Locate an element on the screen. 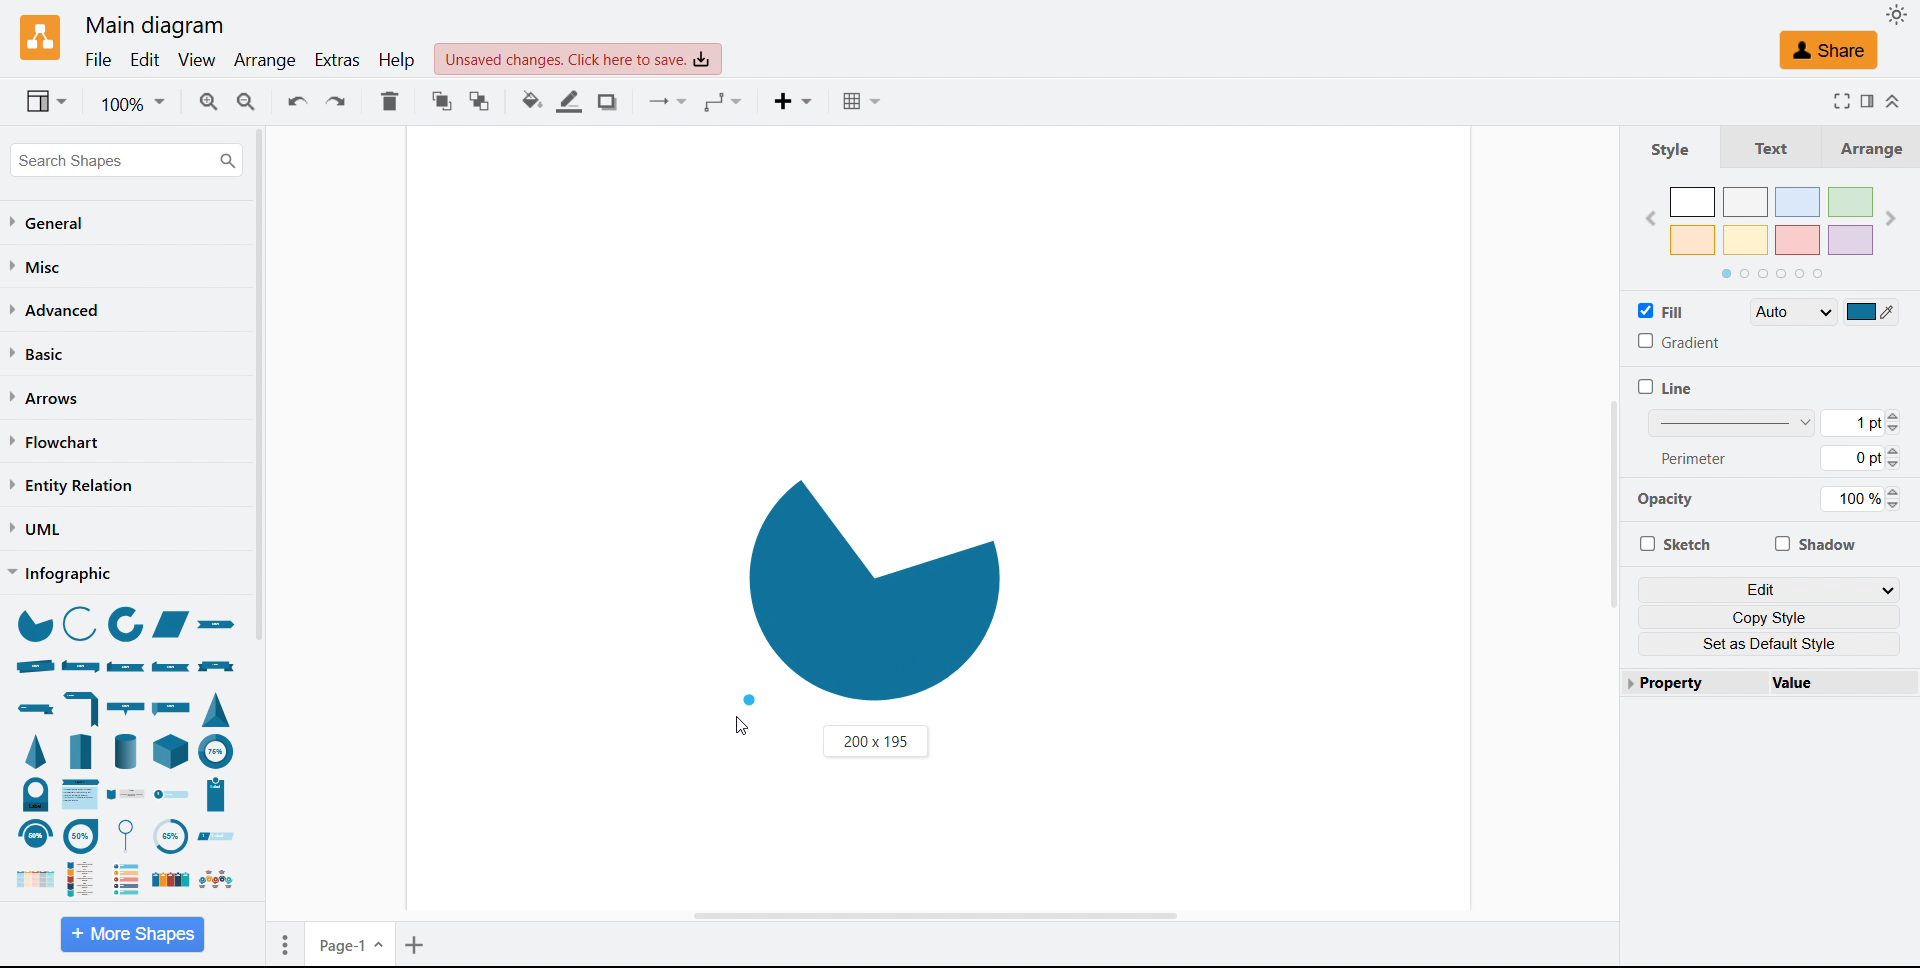 The height and width of the screenshot is (968, 1920). Shape being resized  is located at coordinates (872, 588).